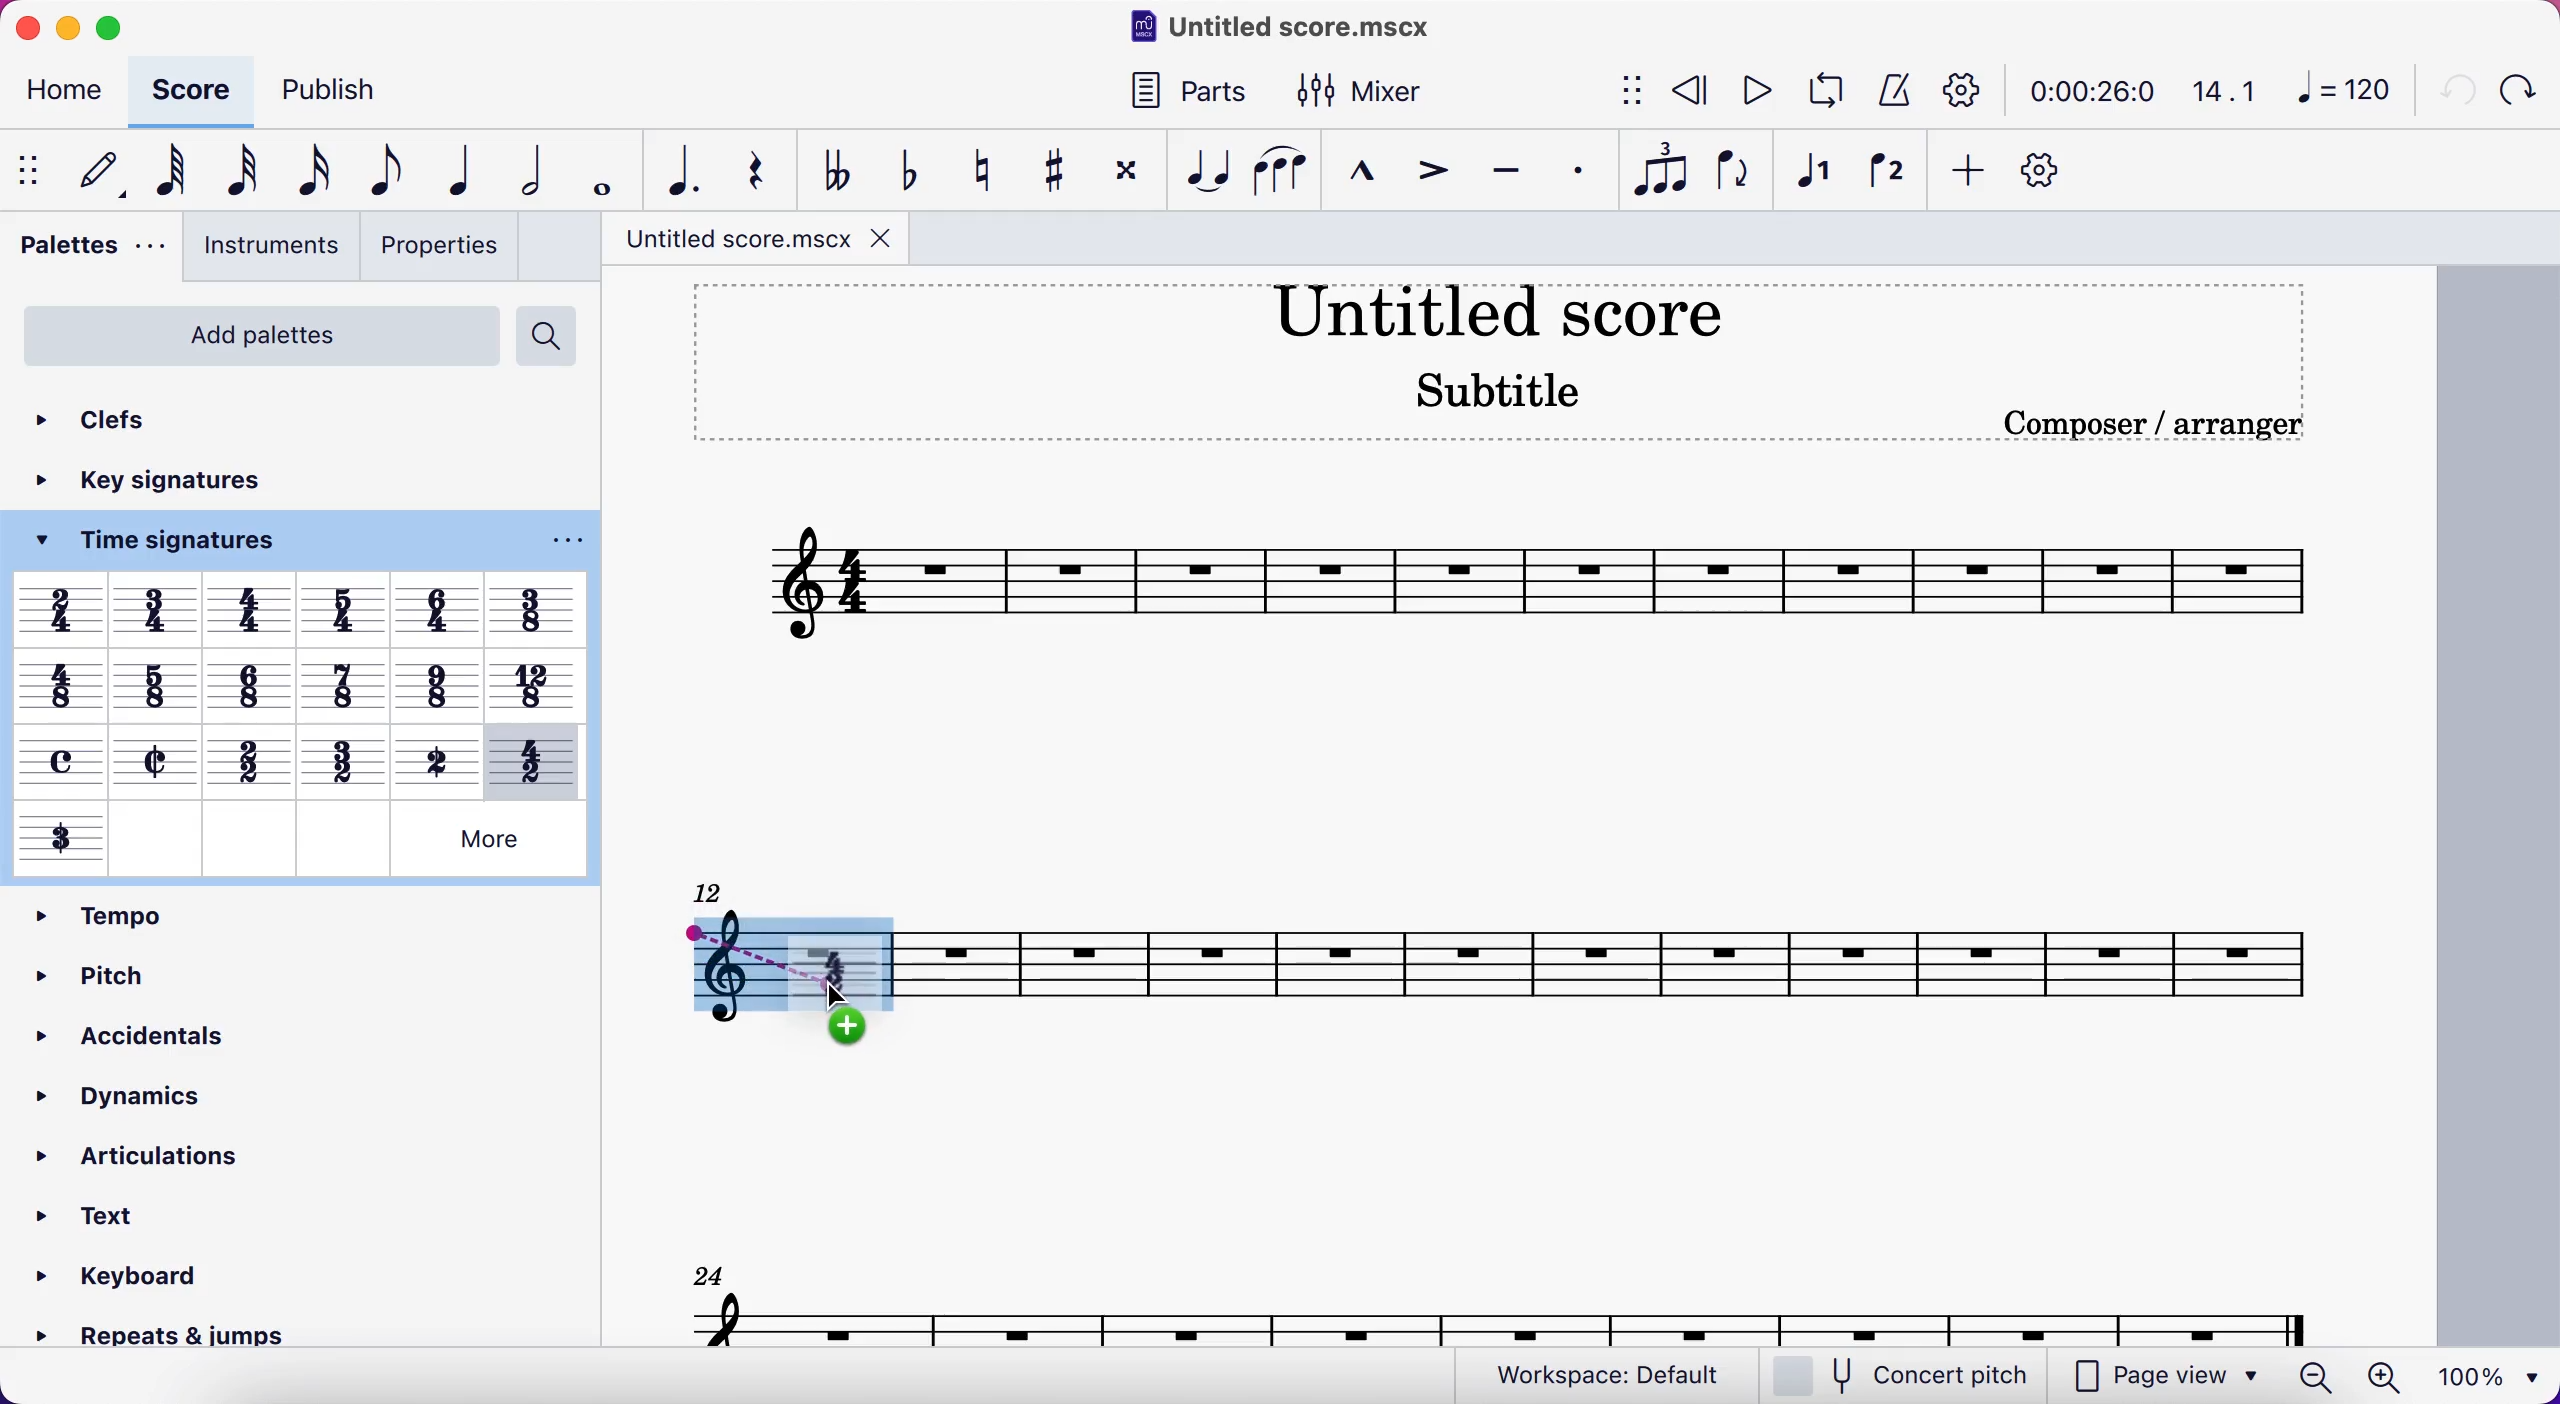 The width and height of the screenshot is (2560, 1404). Describe the element at coordinates (181, 91) in the screenshot. I see `score` at that location.